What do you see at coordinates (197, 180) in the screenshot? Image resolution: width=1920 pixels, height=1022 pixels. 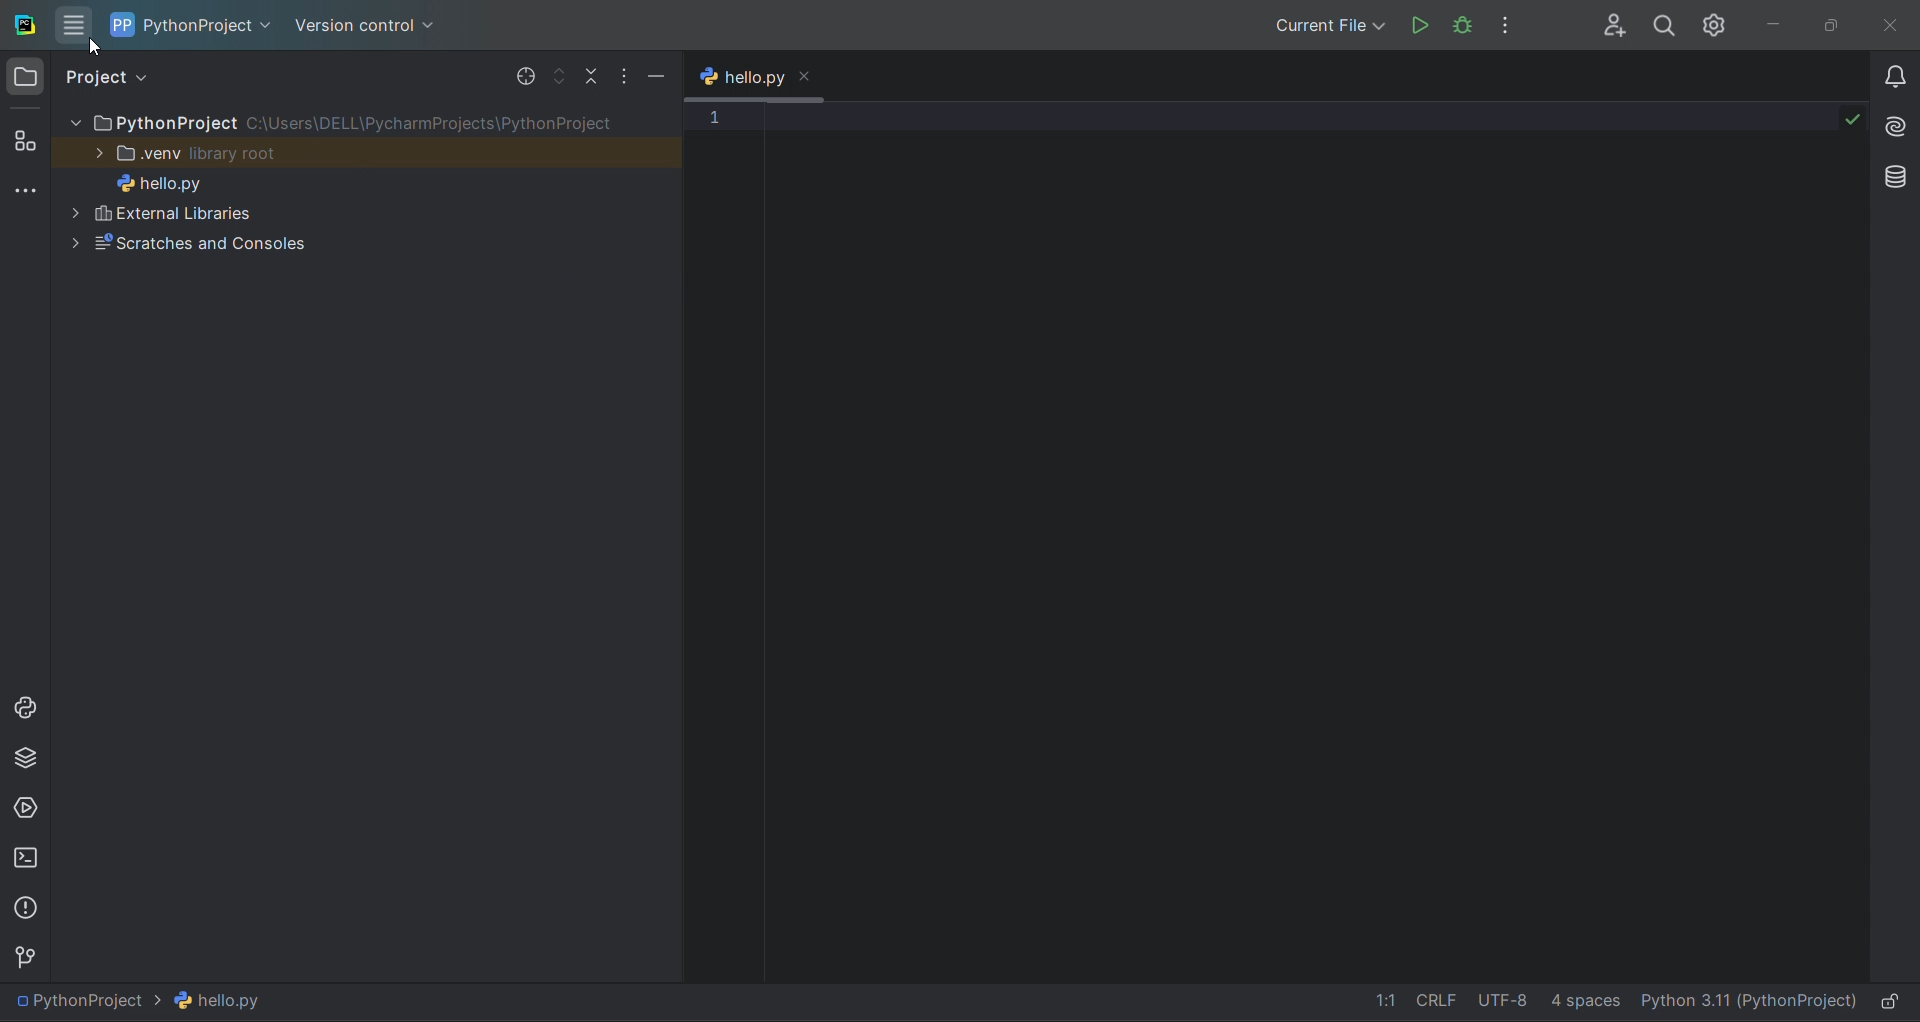 I see `hello.py` at bounding box center [197, 180].